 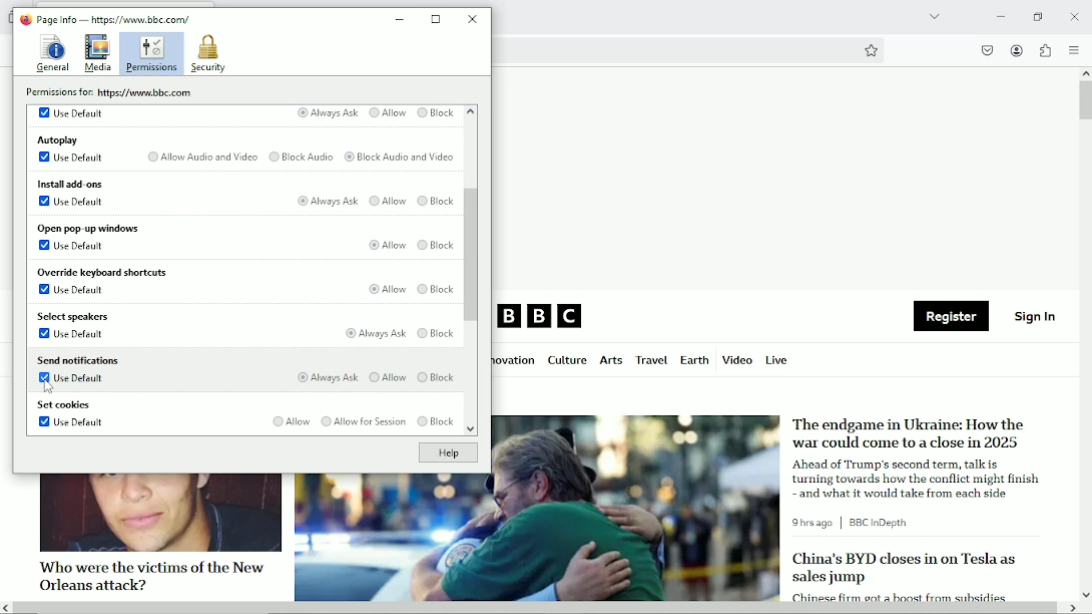 What do you see at coordinates (737, 359) in the screenshot?
I see `Video` at bounding box center [737, 359].